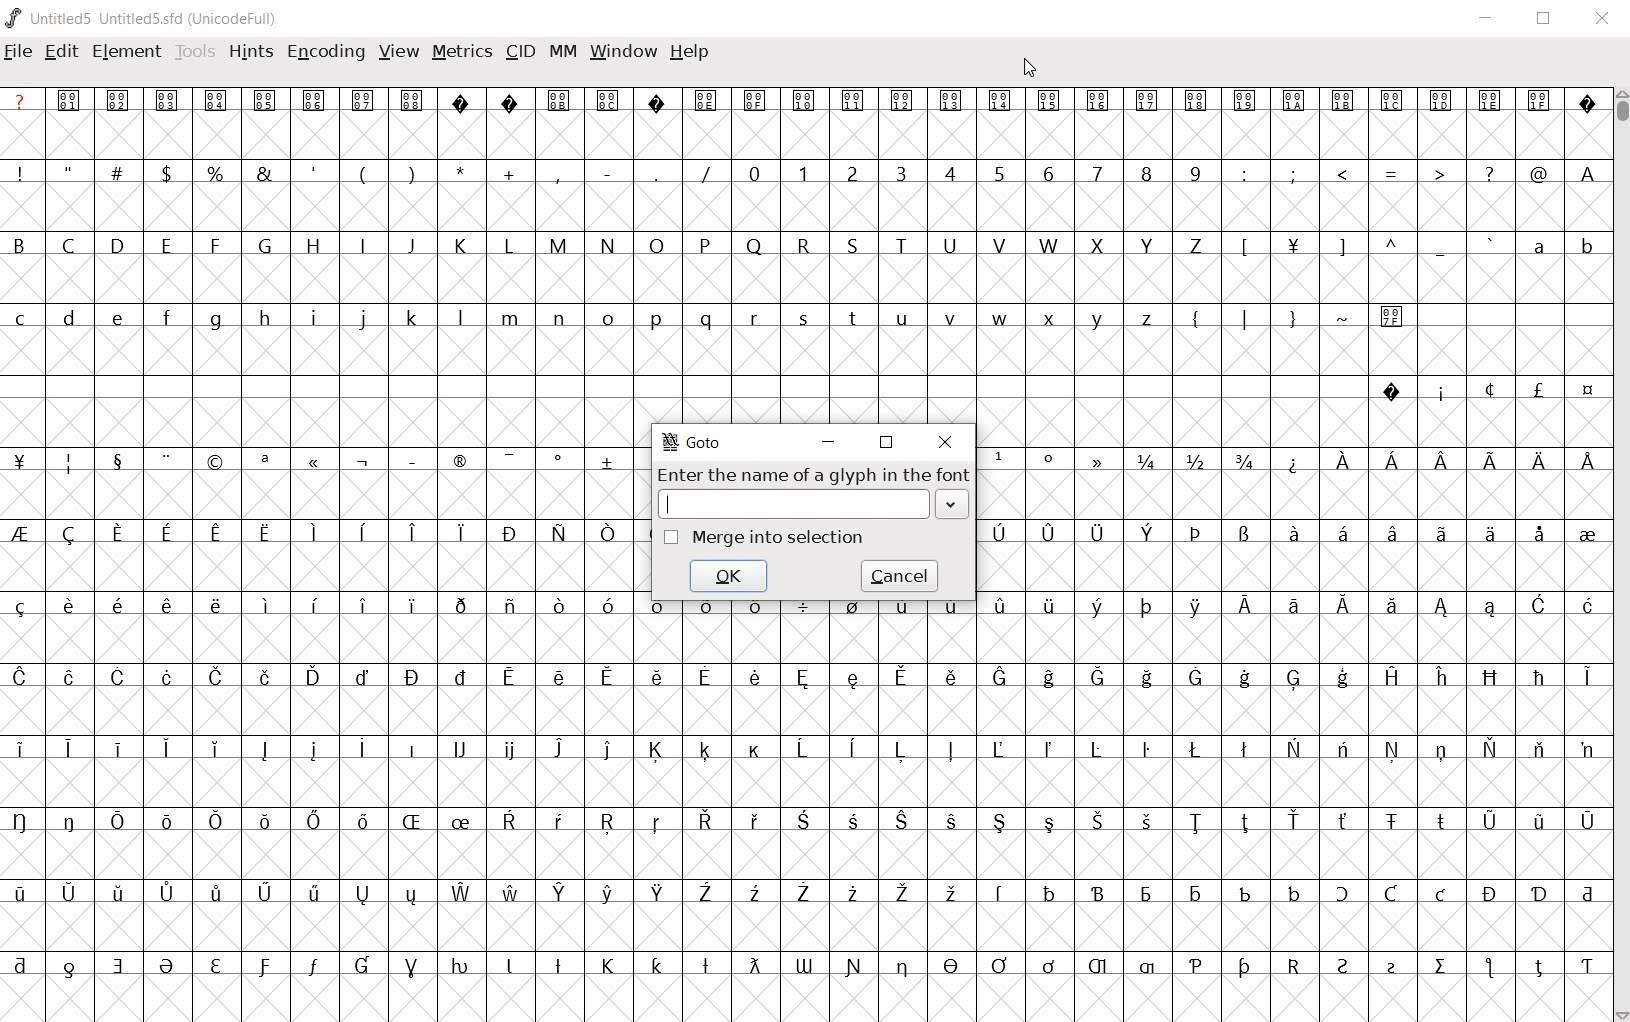  What do you see at coordinates (705, 894) in the screenshot?
I see `Symbol` at bounding box center [705, 894].